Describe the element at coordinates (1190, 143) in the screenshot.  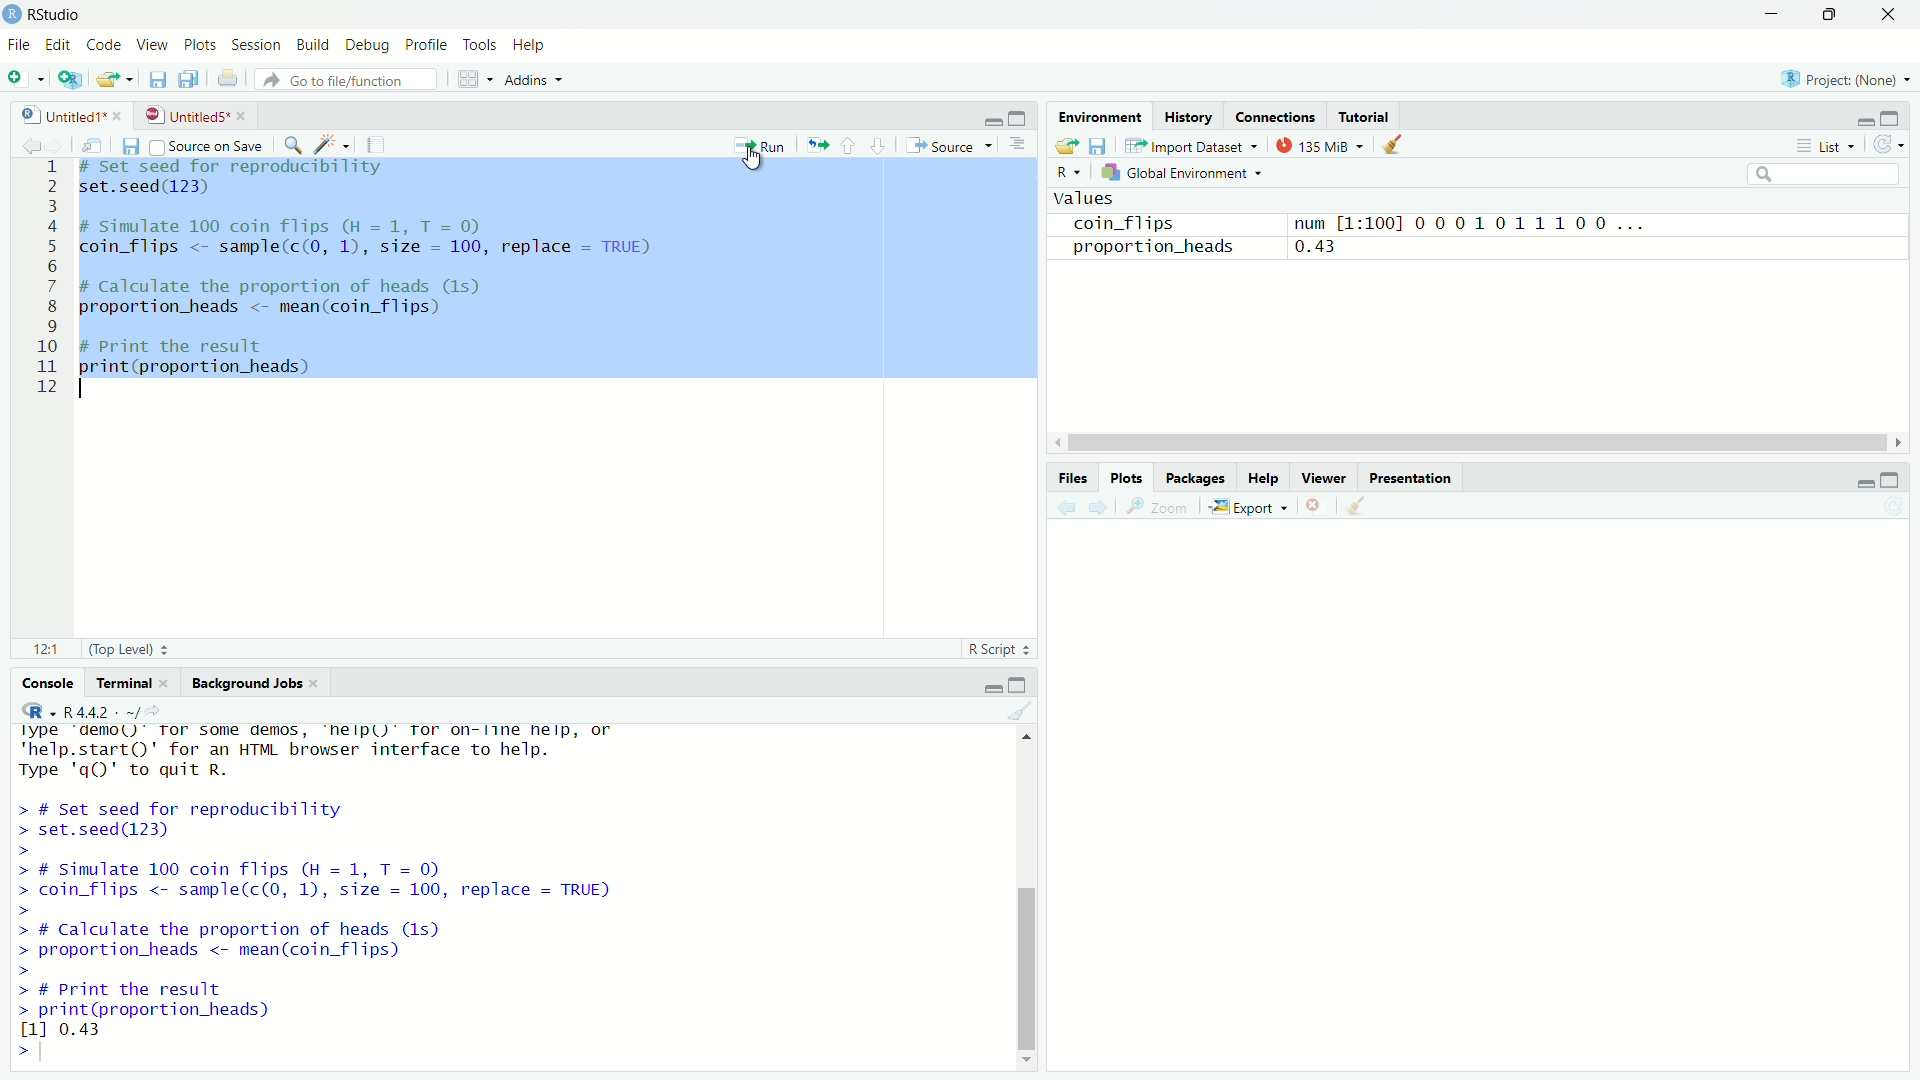
I see `import dataset` at that location.